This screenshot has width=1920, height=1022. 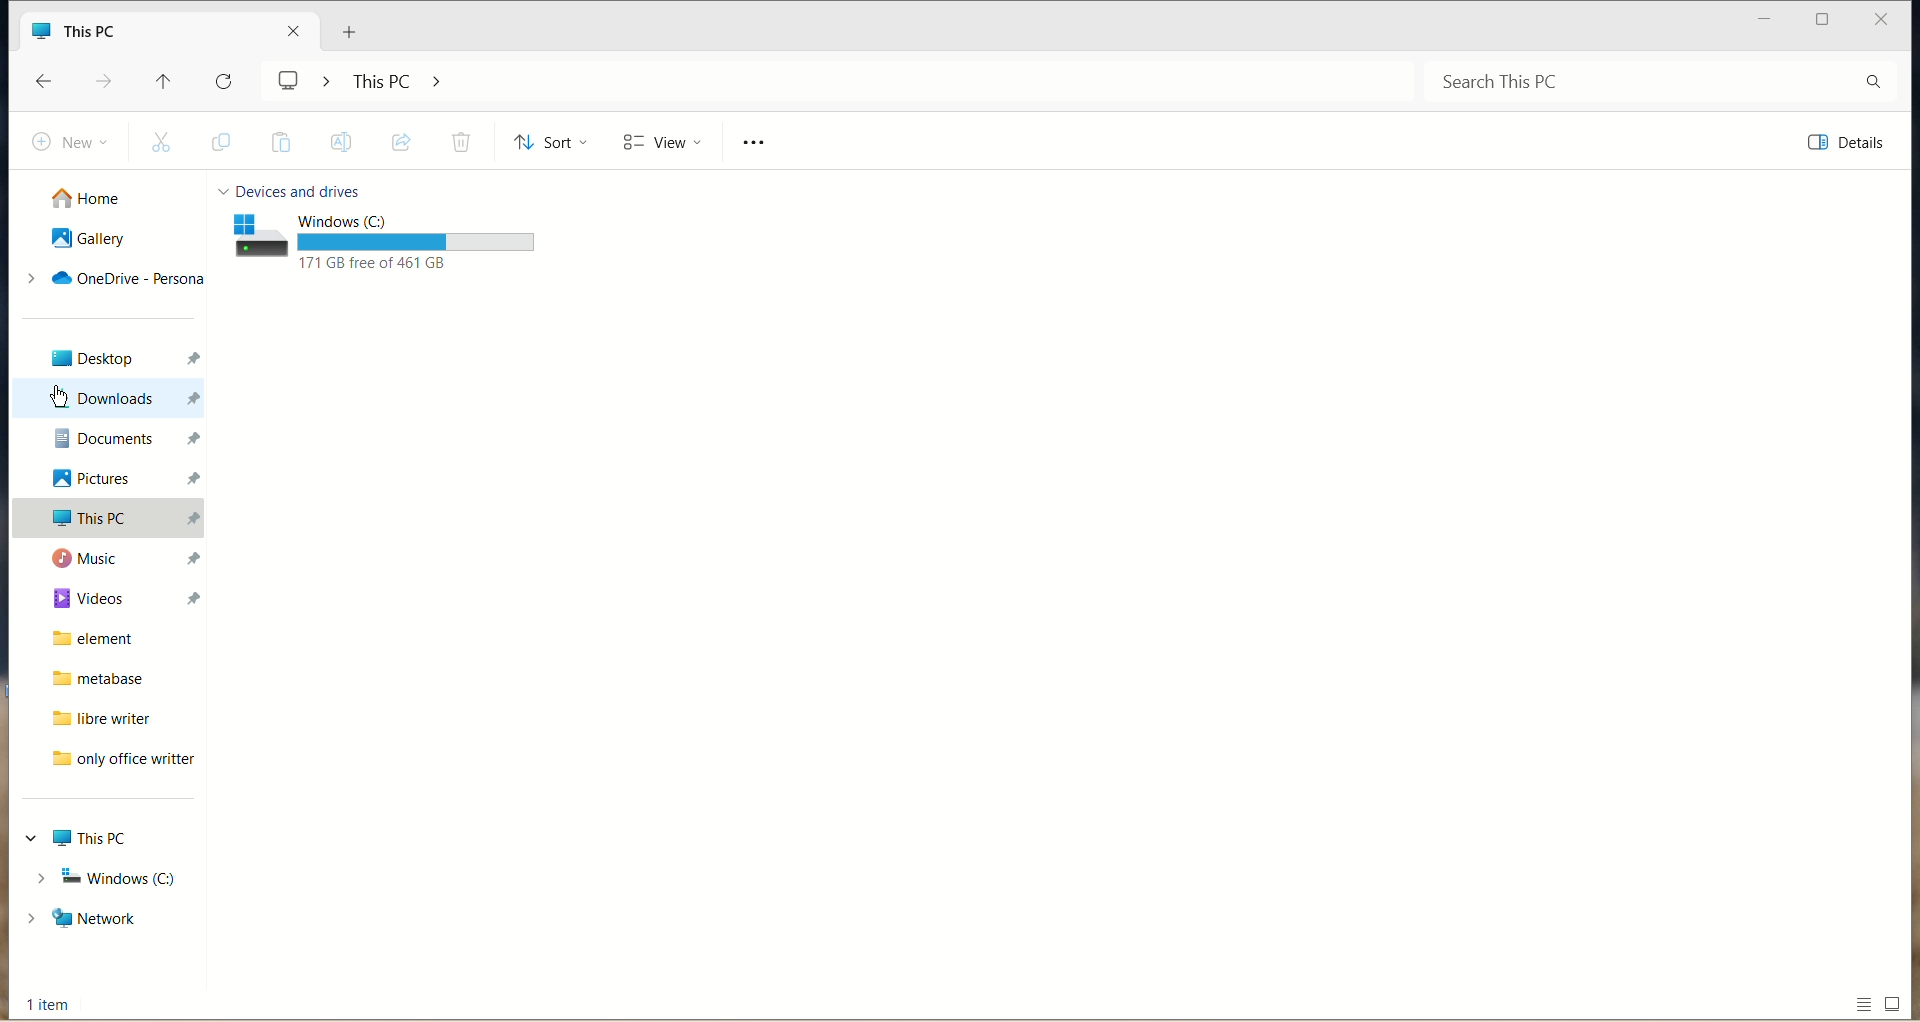 What do you see at coordinates (168, 87) in the screenshot?
I see `up one ` at bounding box center [168, 87].